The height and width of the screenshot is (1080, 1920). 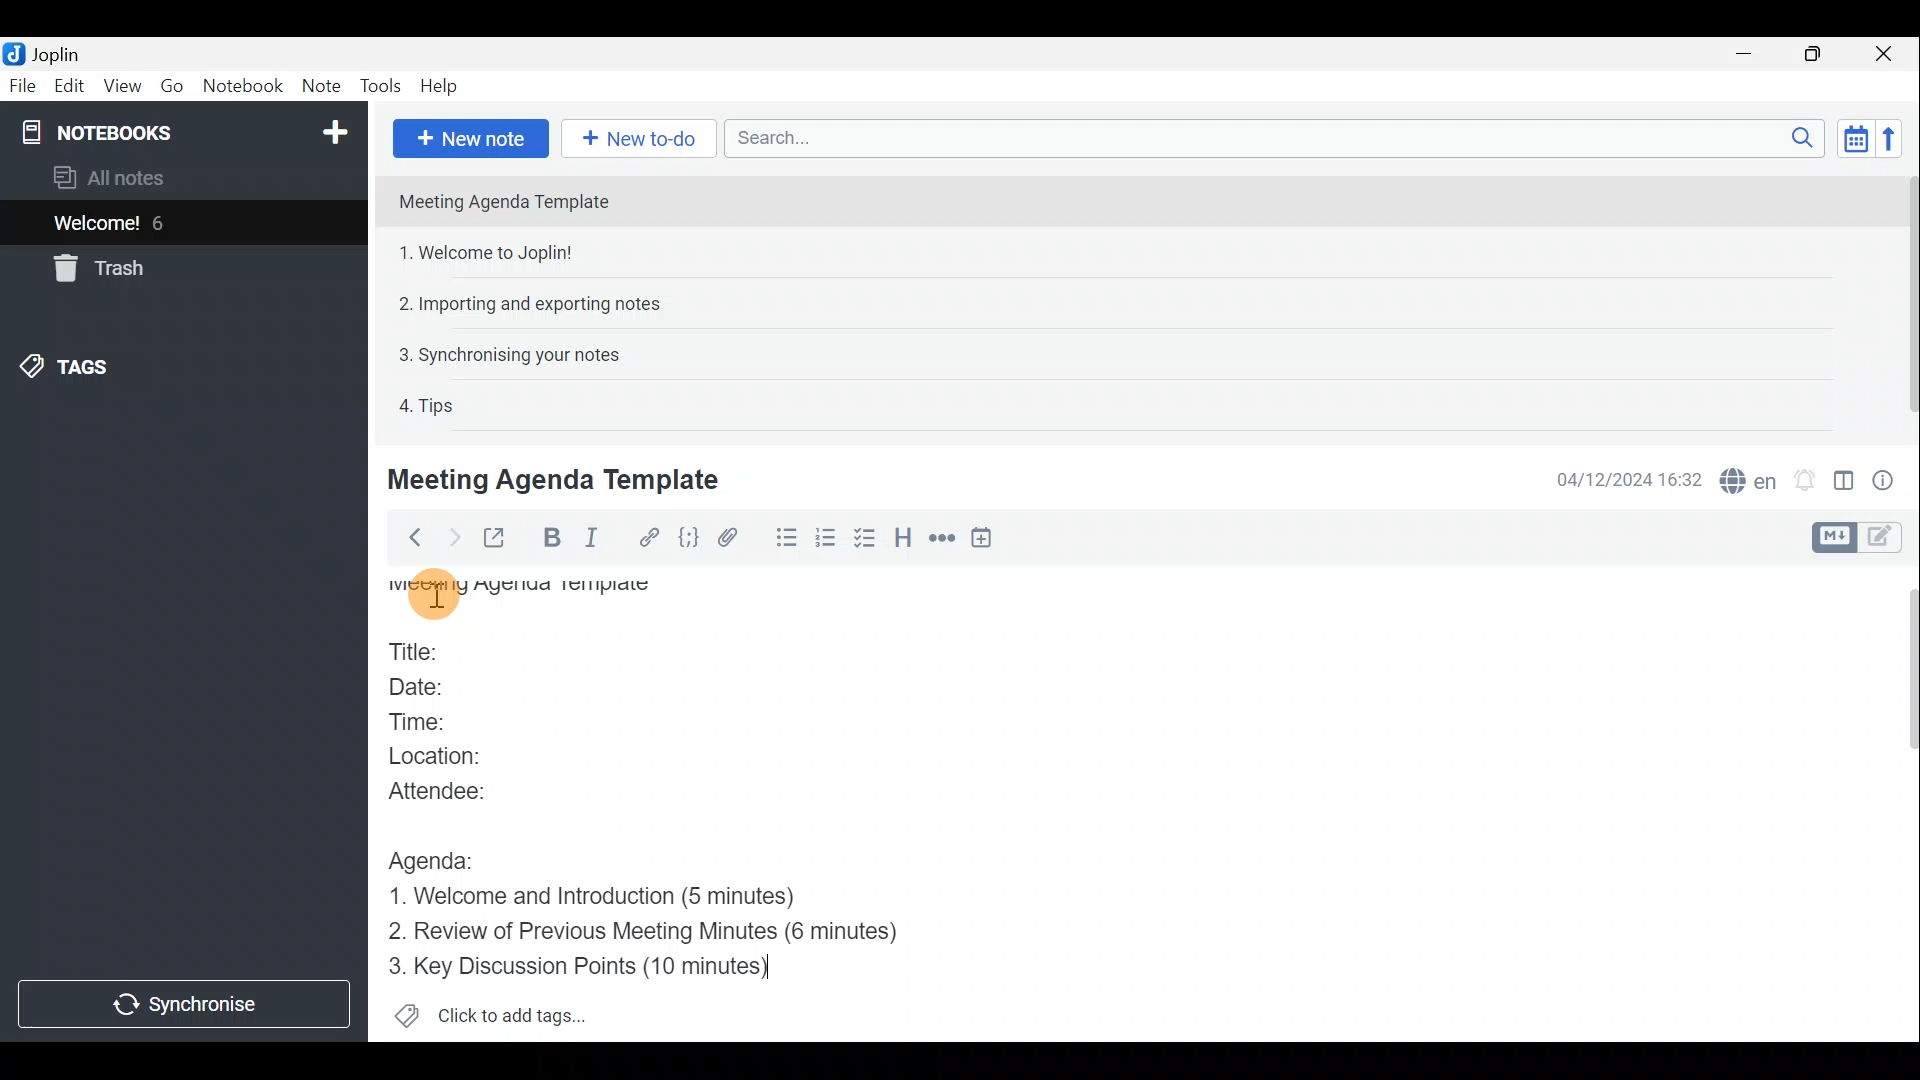 I want to click on Toggle editor layout, so click(x=1845, y=484).